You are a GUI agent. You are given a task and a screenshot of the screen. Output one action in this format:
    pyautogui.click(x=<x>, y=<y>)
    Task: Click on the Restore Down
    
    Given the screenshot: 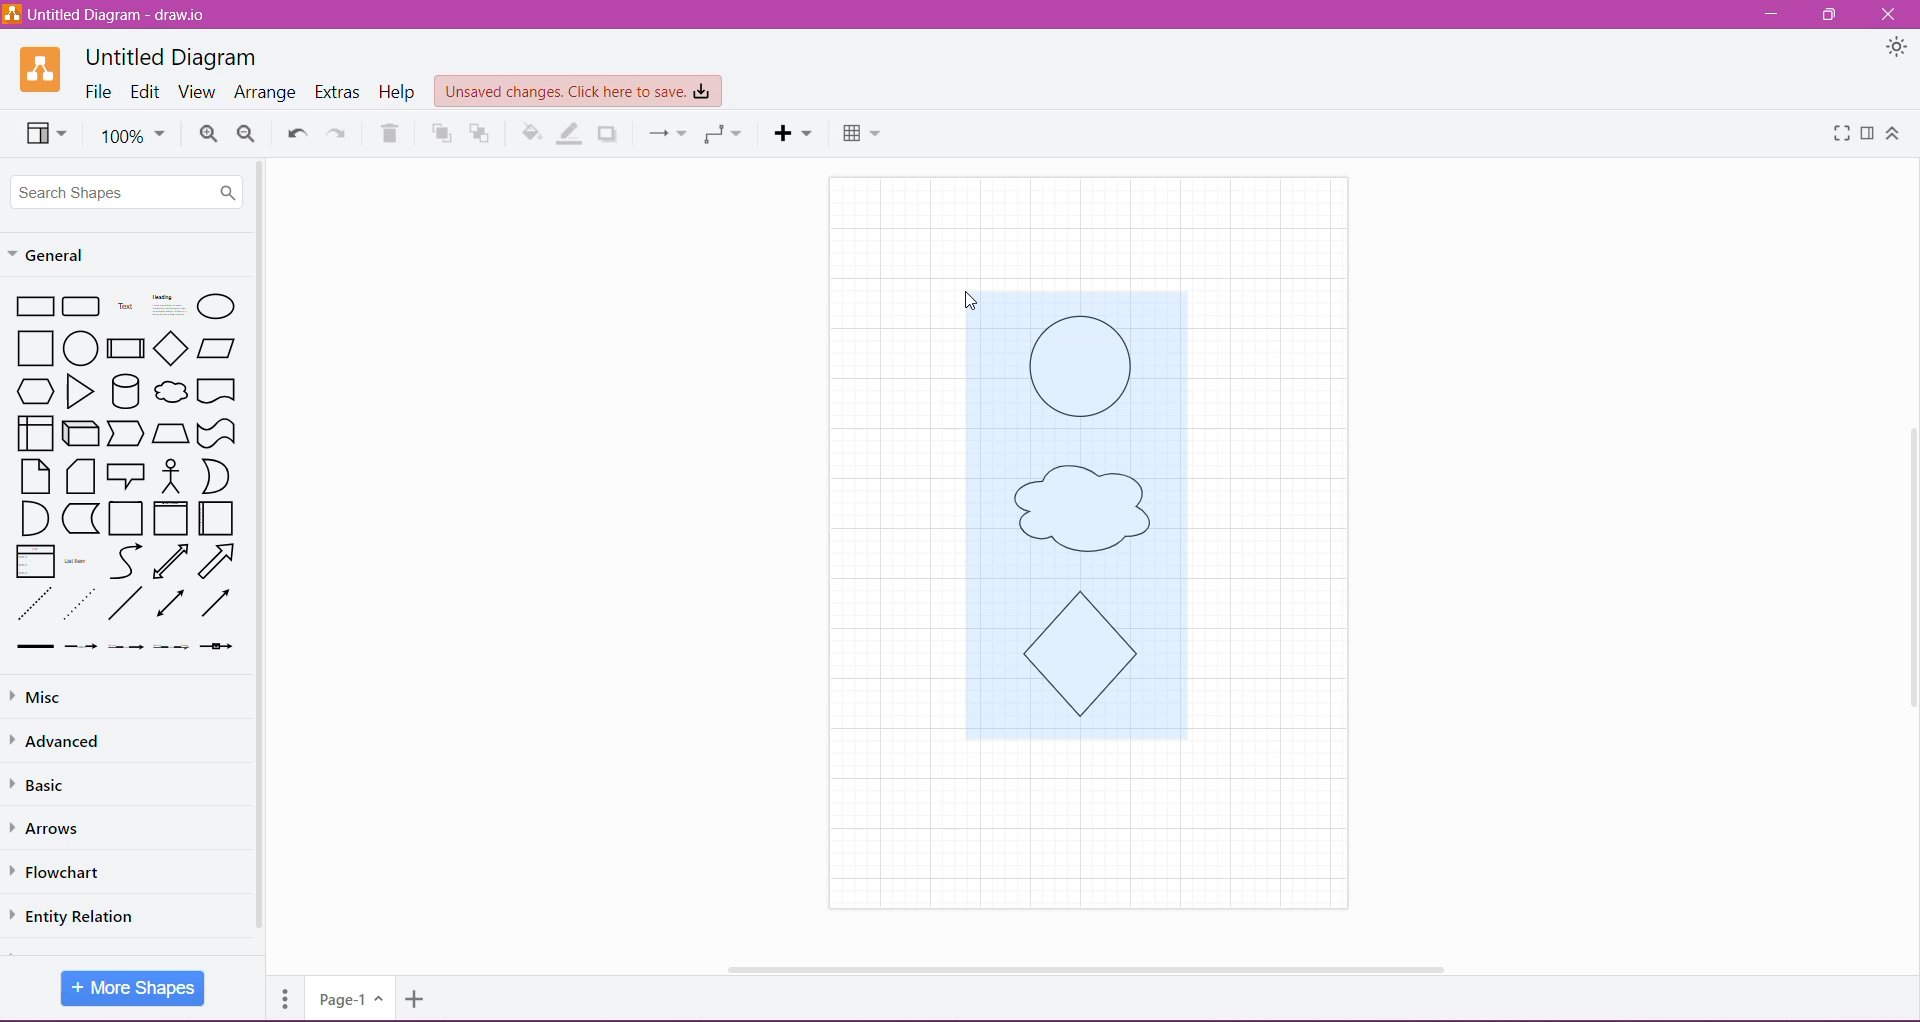 What is the action you would take?
    pyautogui.click(x=1832, y=14)
    